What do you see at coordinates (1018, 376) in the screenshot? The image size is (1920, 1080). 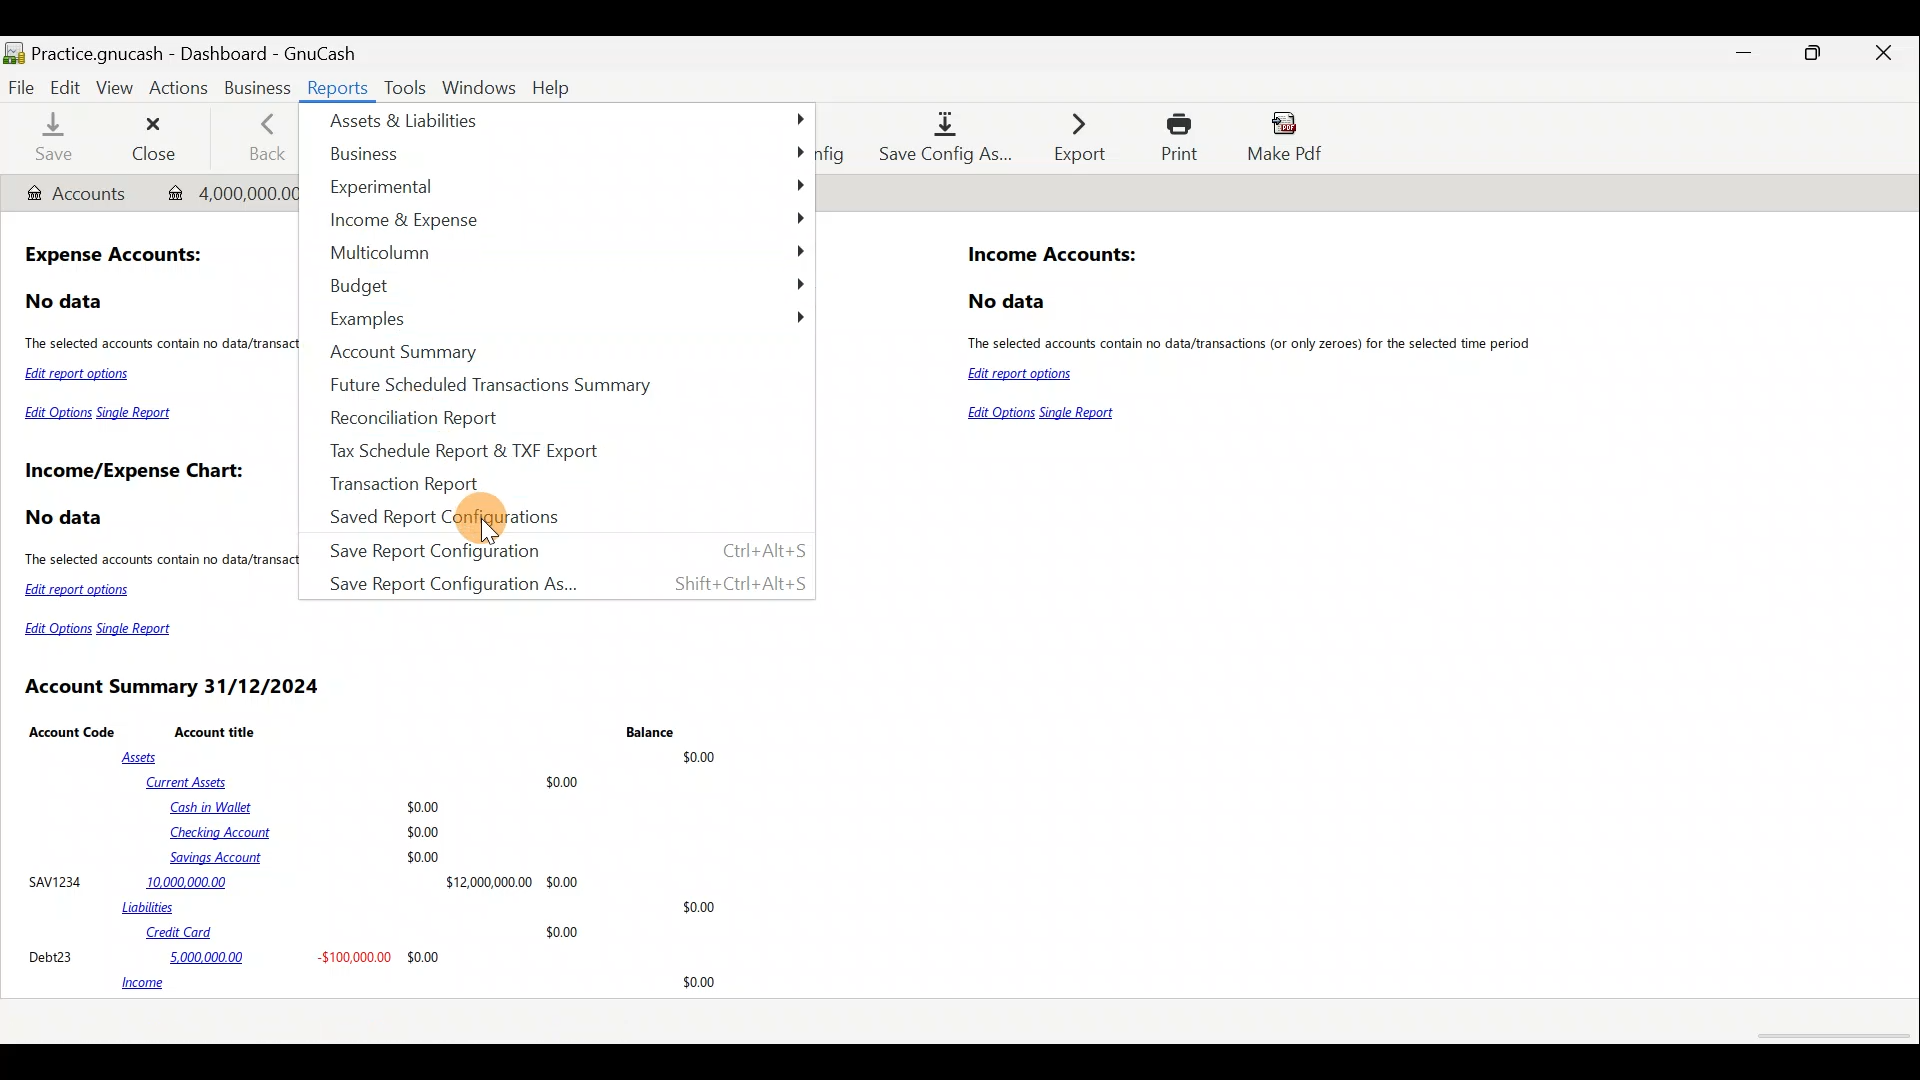 I see `Edit report options` at bounding box center [1018, 376].